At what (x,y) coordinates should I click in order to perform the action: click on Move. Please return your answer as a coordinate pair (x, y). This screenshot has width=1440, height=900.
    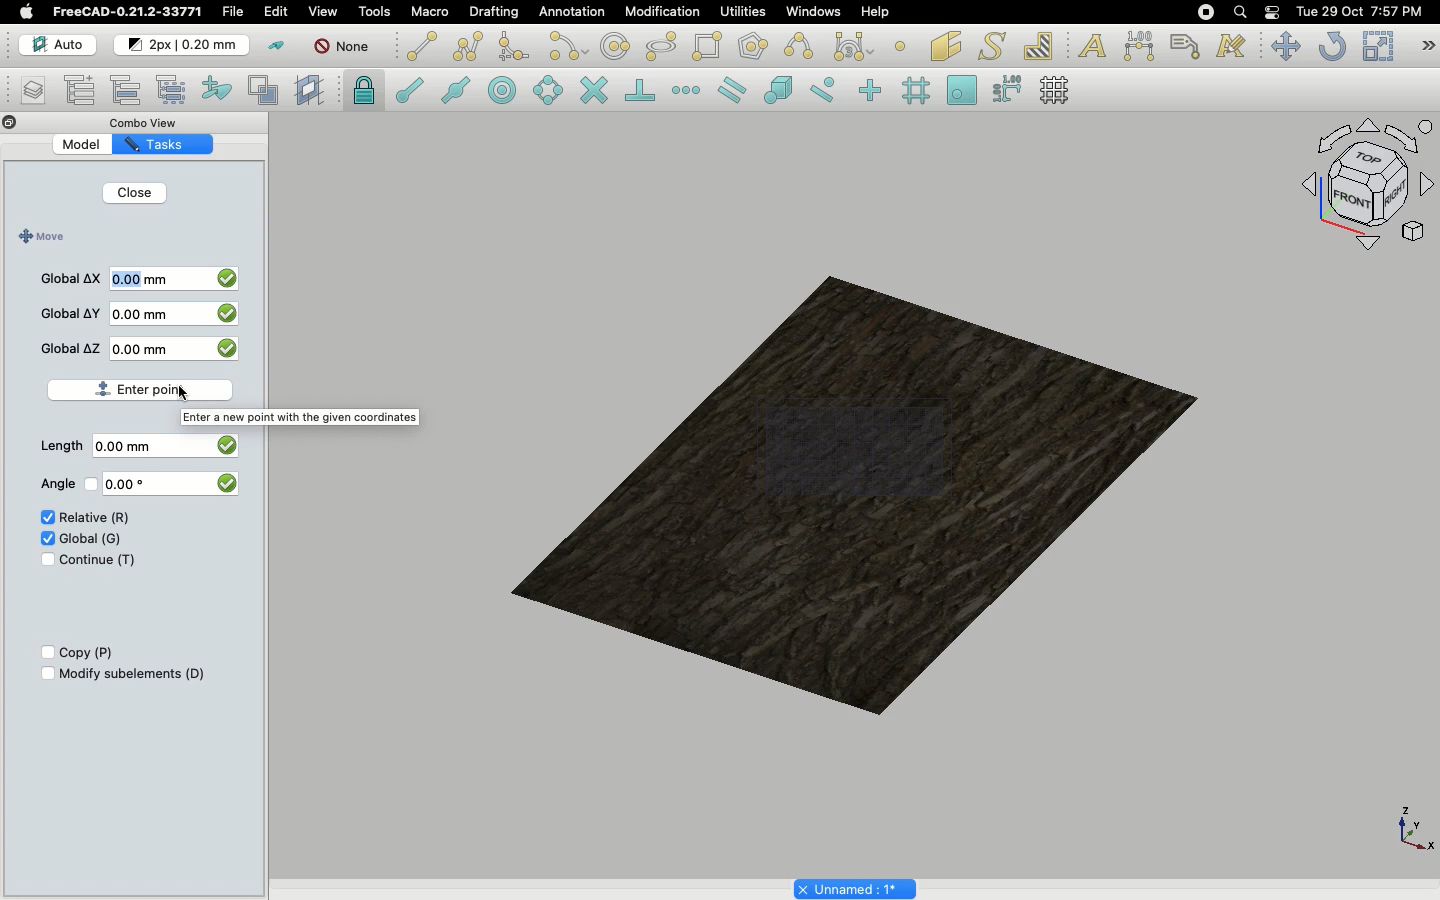
    Looking at the image, I should click on (1285, 46).